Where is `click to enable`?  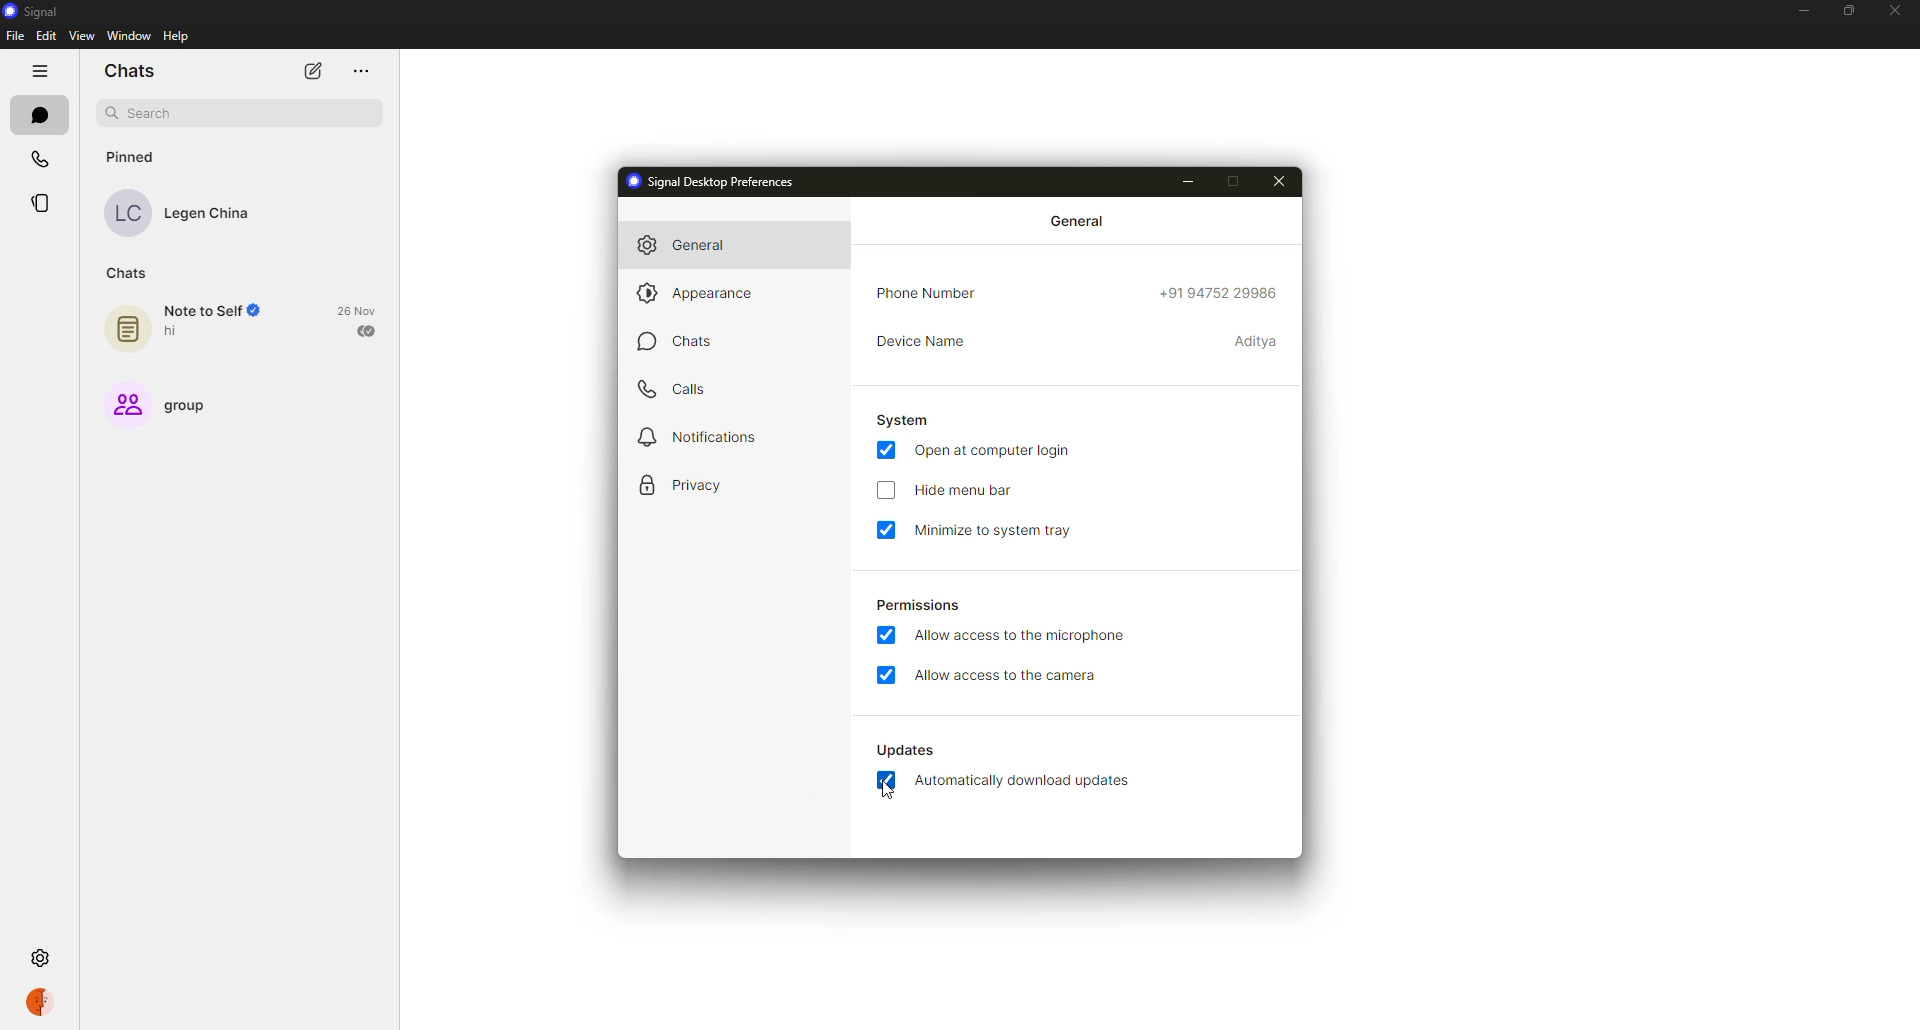
click to enable is located at coordinates (886, 490).